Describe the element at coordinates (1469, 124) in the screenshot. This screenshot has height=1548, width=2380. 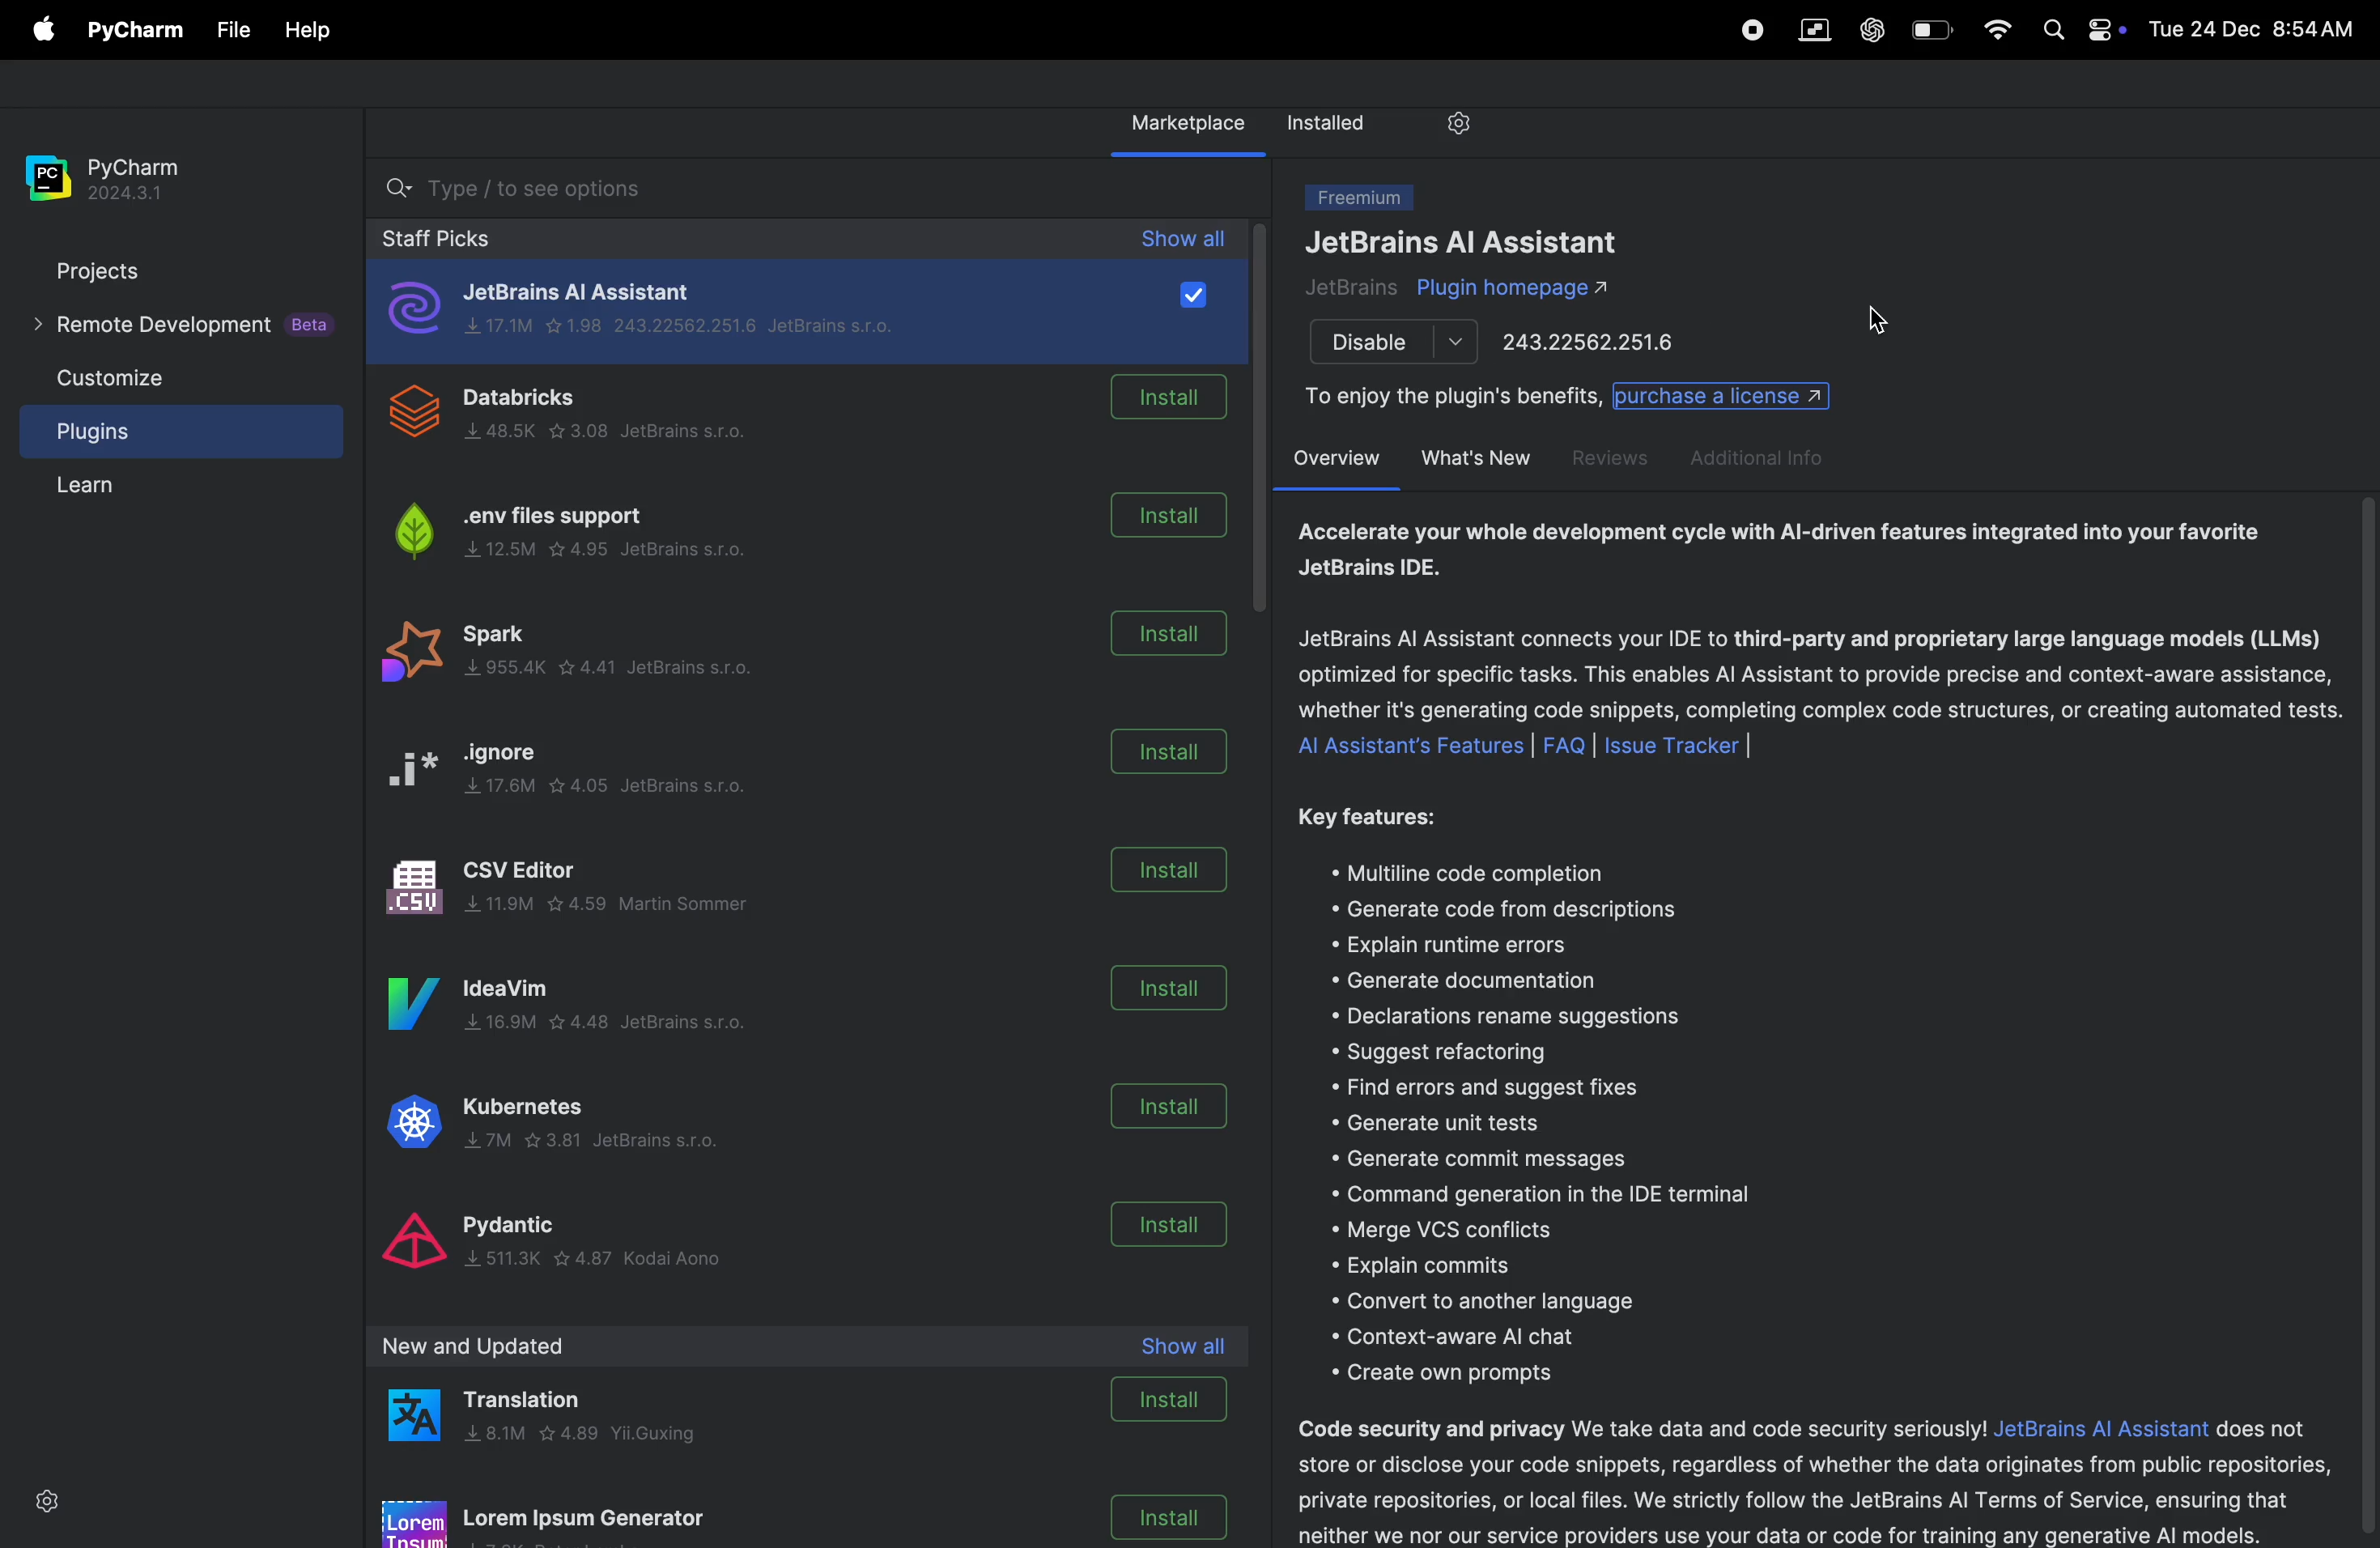
I see `settings` at that location.